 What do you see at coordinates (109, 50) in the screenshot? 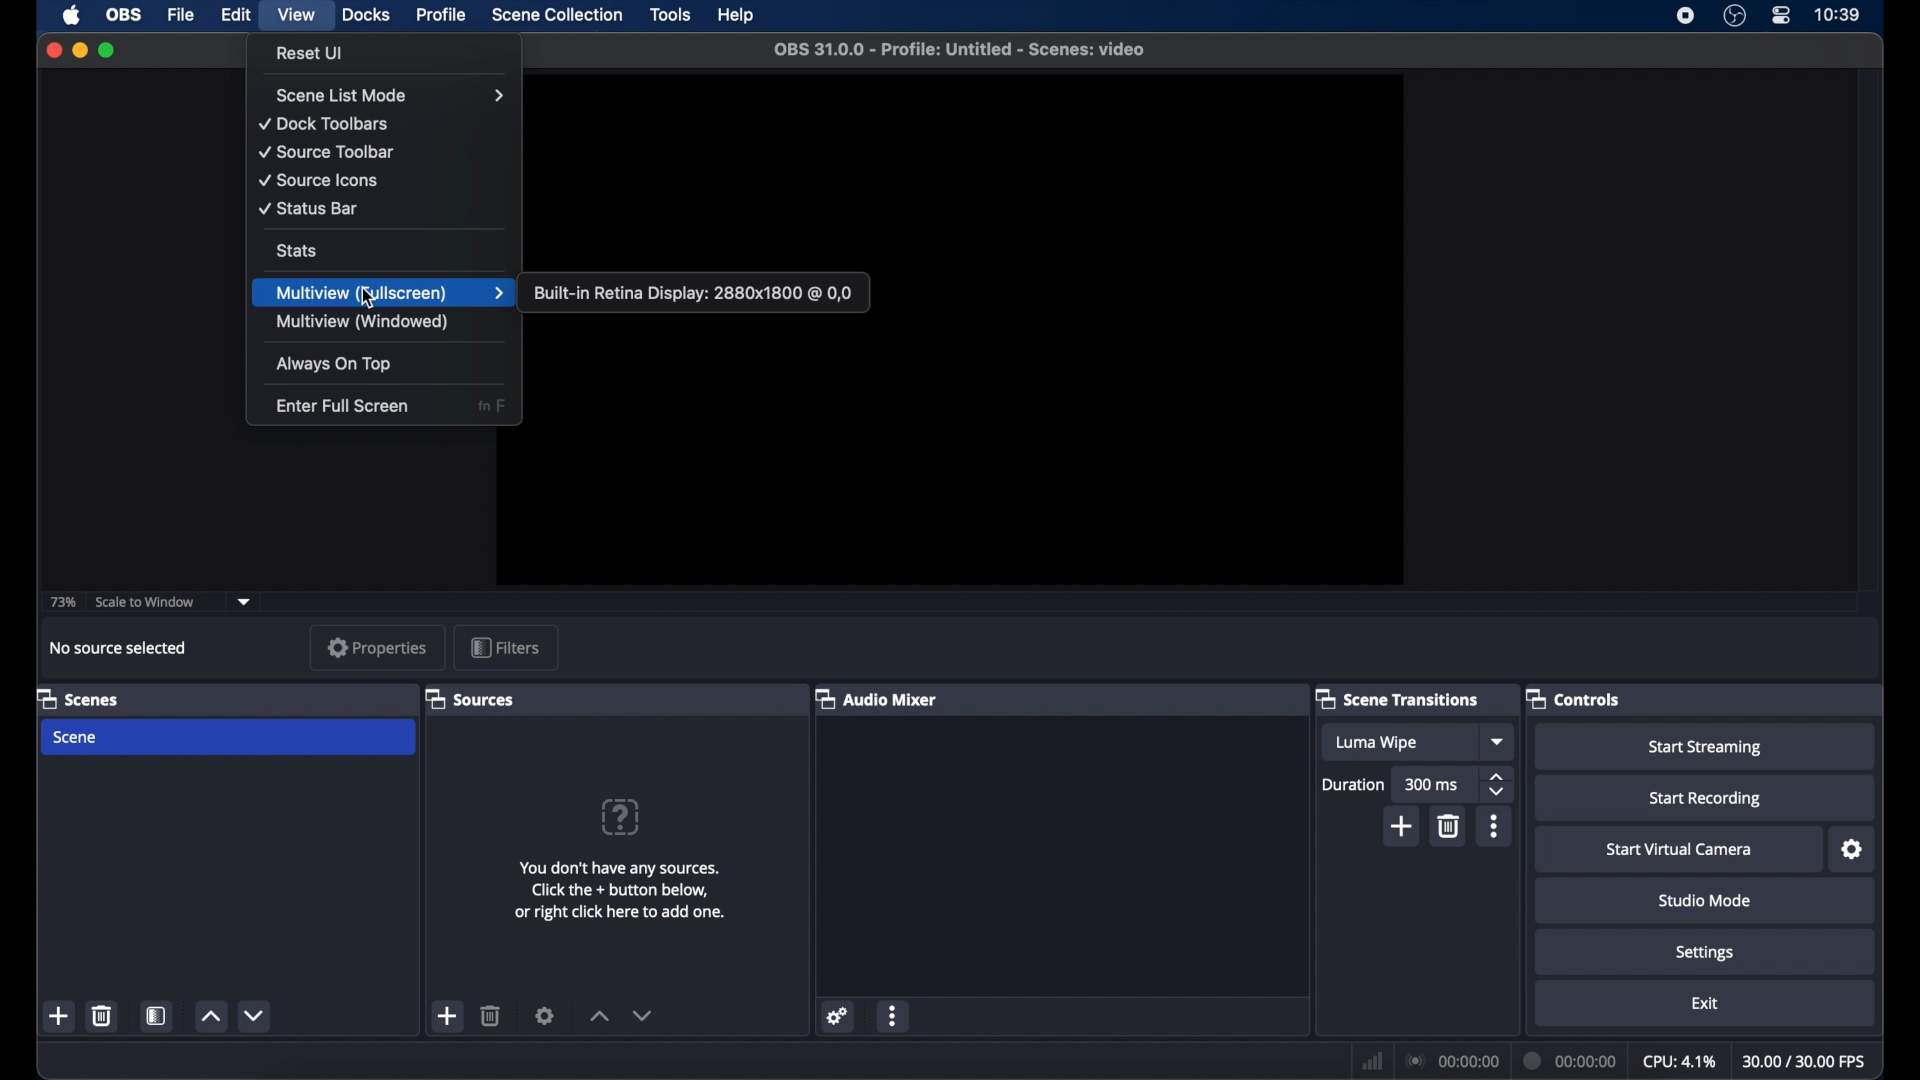
I see `maximize` at bounding box center [109, 50].